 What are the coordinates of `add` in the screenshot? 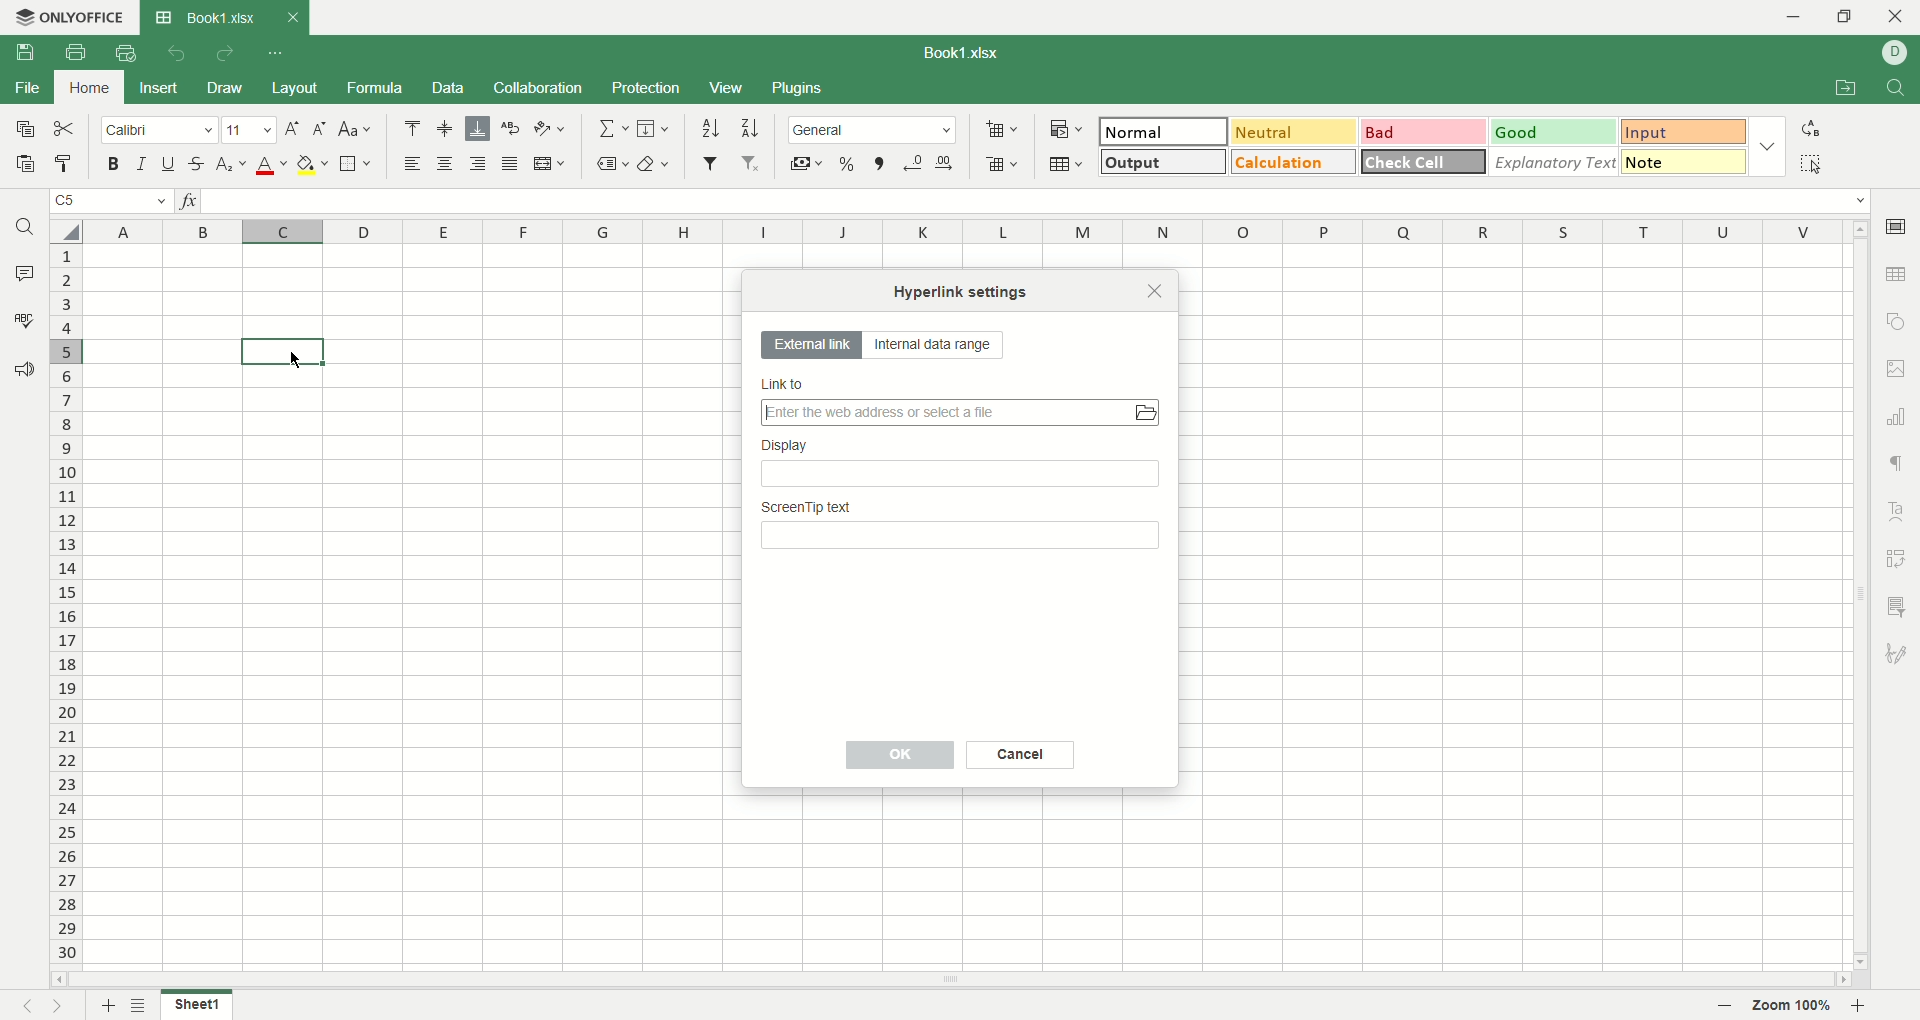 It's located at (106, 1005).